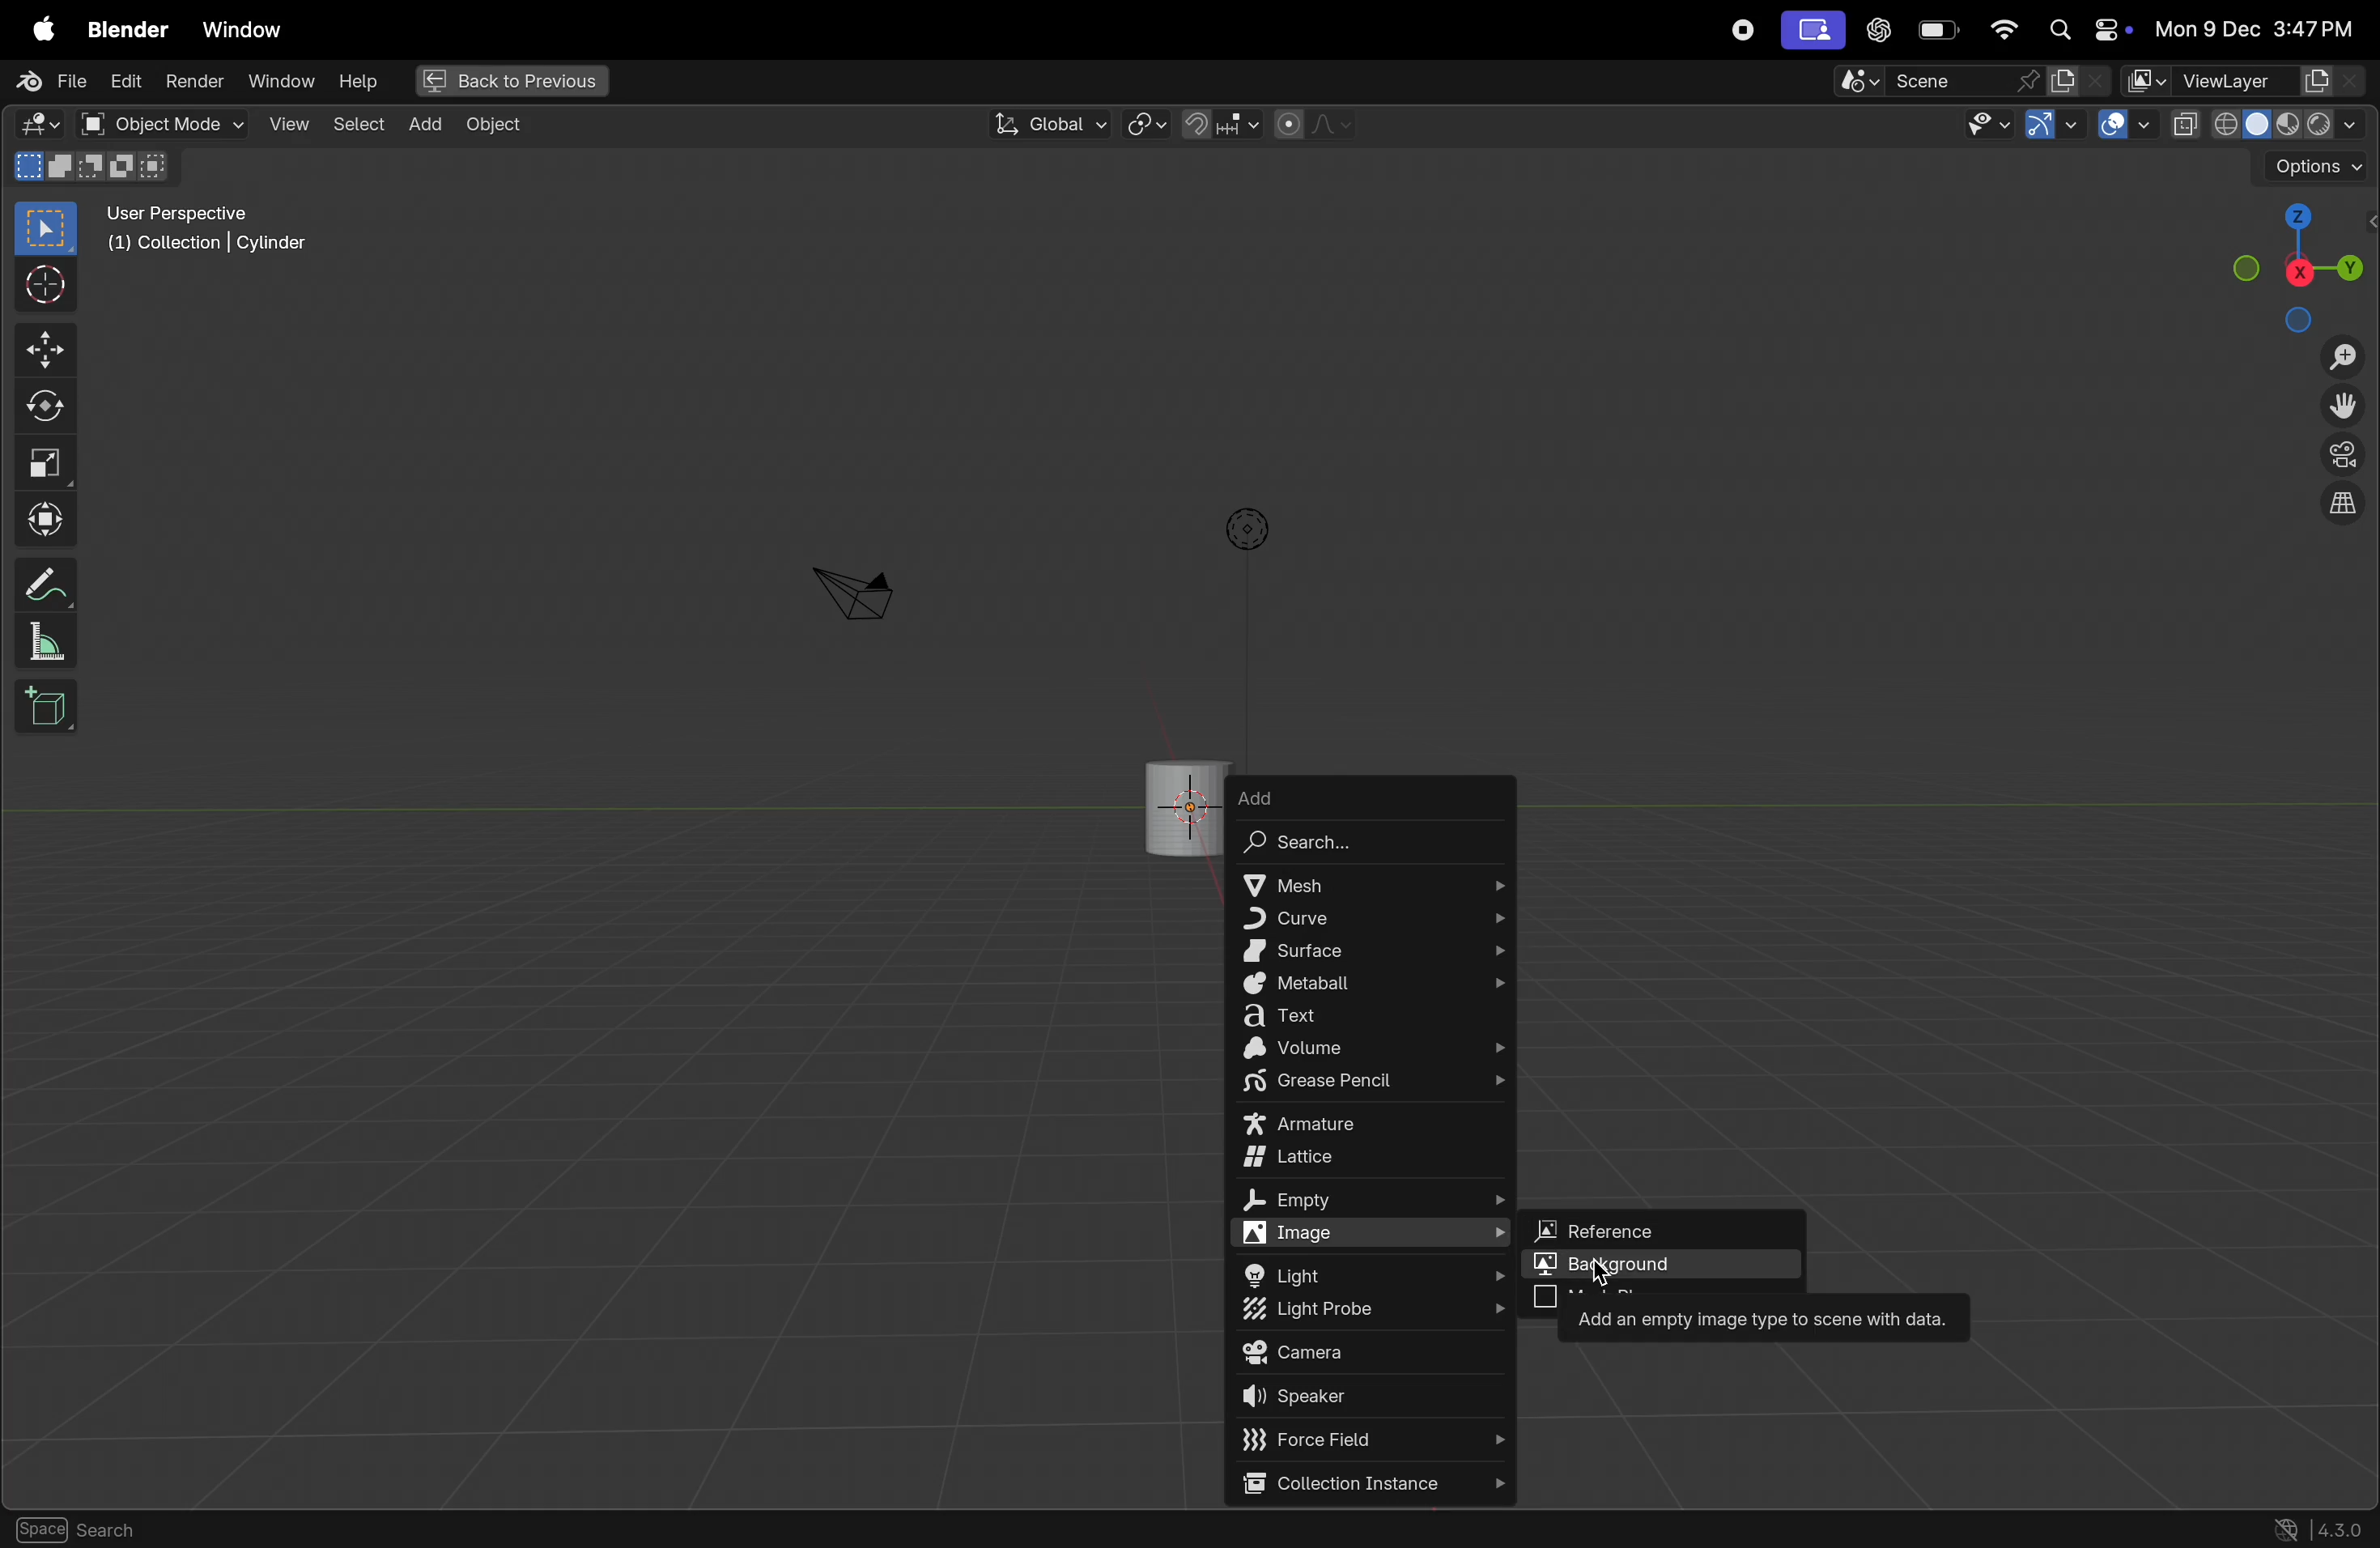 Image resolution: width=2380 pixels, height=1548 pixels. What do you see at coordinates (2082, 80) in the screenshot?
I see `active workspace` at bounding box center [2082, 80].